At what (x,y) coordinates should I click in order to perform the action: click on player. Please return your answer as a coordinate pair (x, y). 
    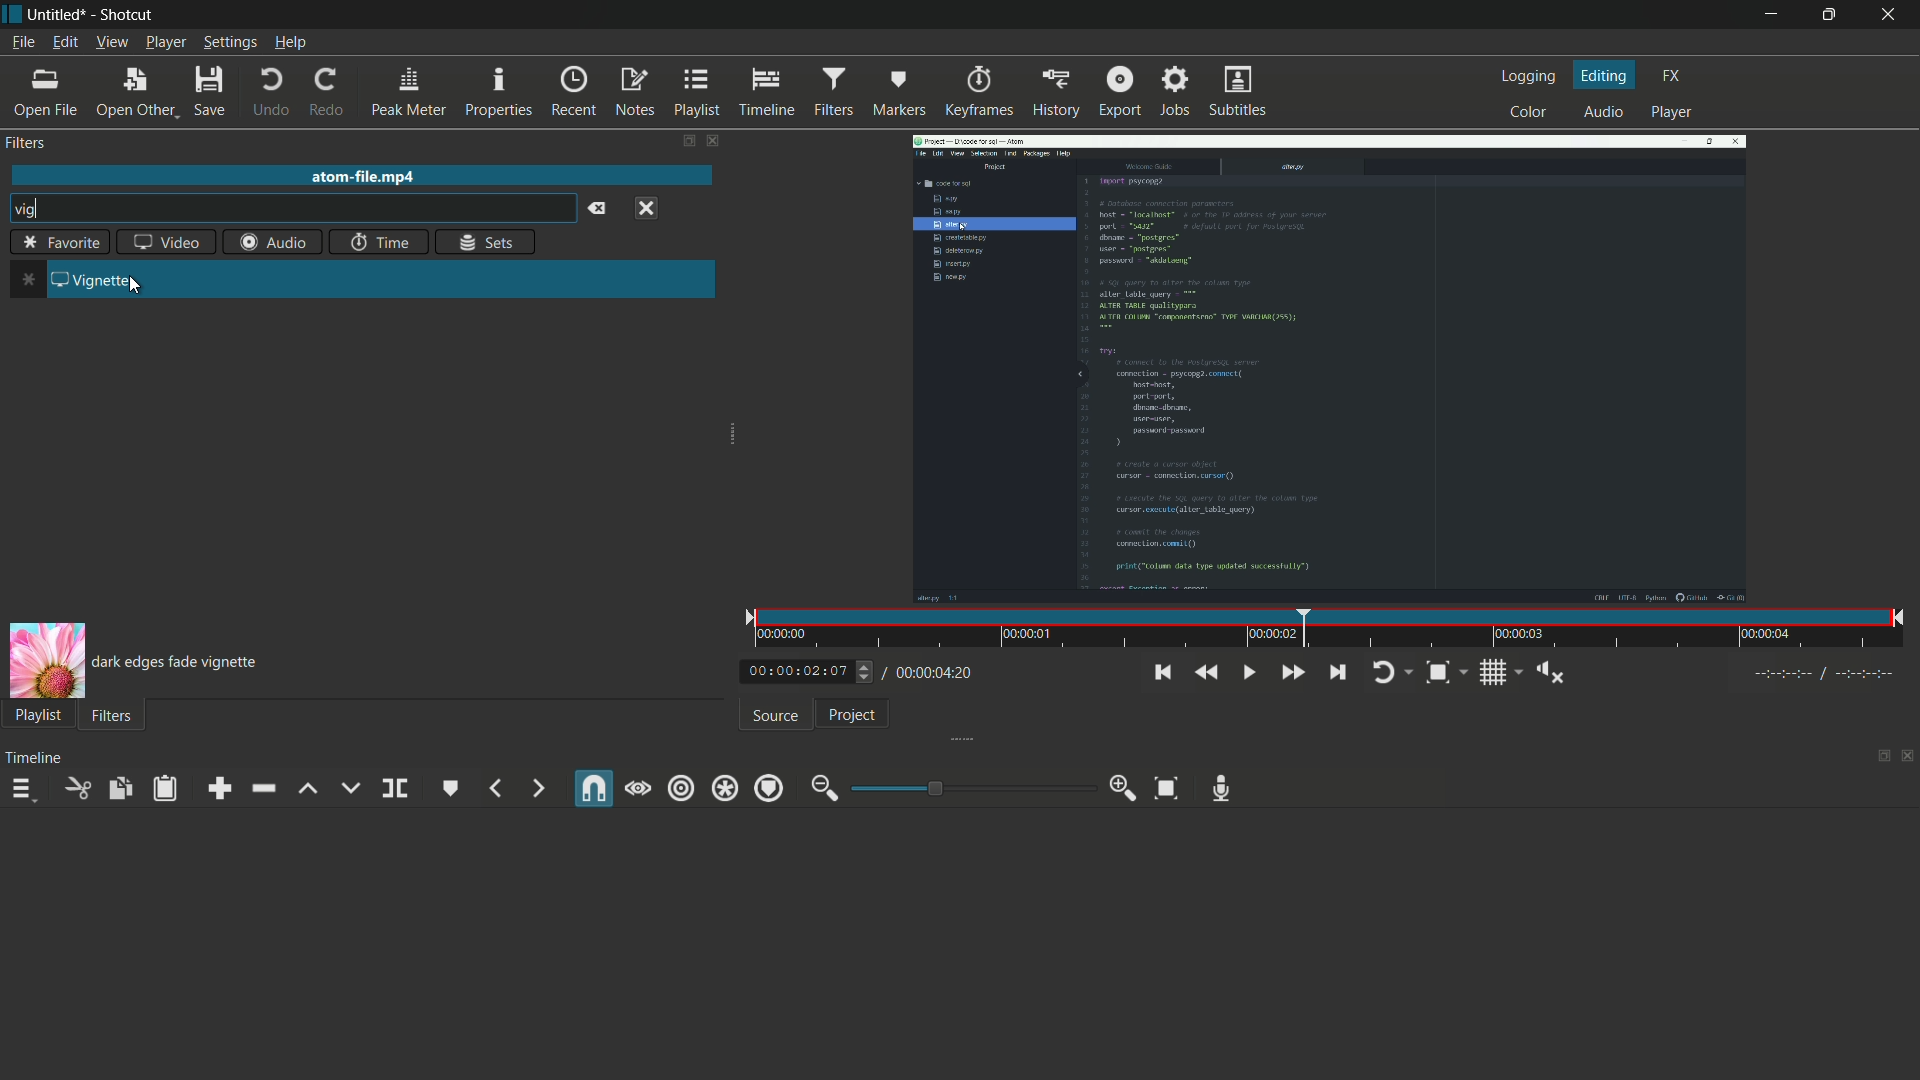
    Looking at the image, I should click on (1669, 114).